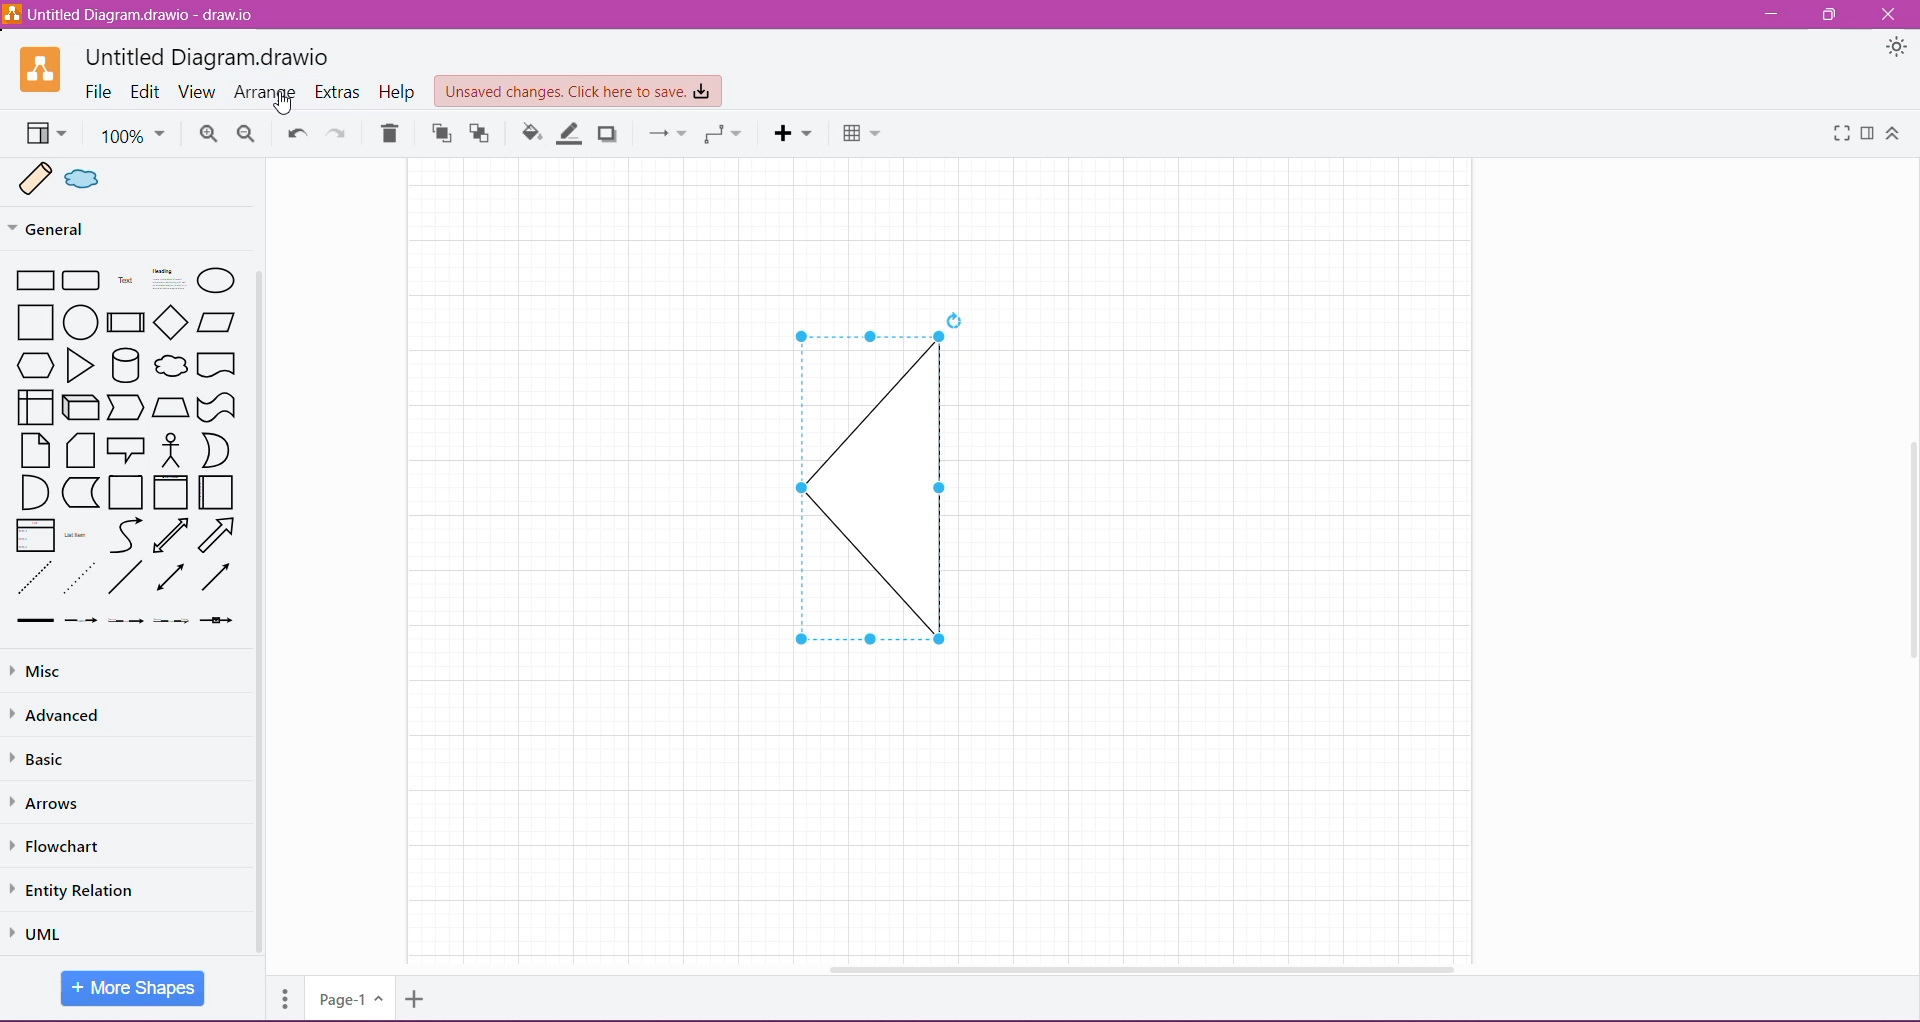 The image size is (1920, 1022). Describe the element at coordinates (1908, 529) in the screenshot. I see `Vertical Scroll Bar` at that location.